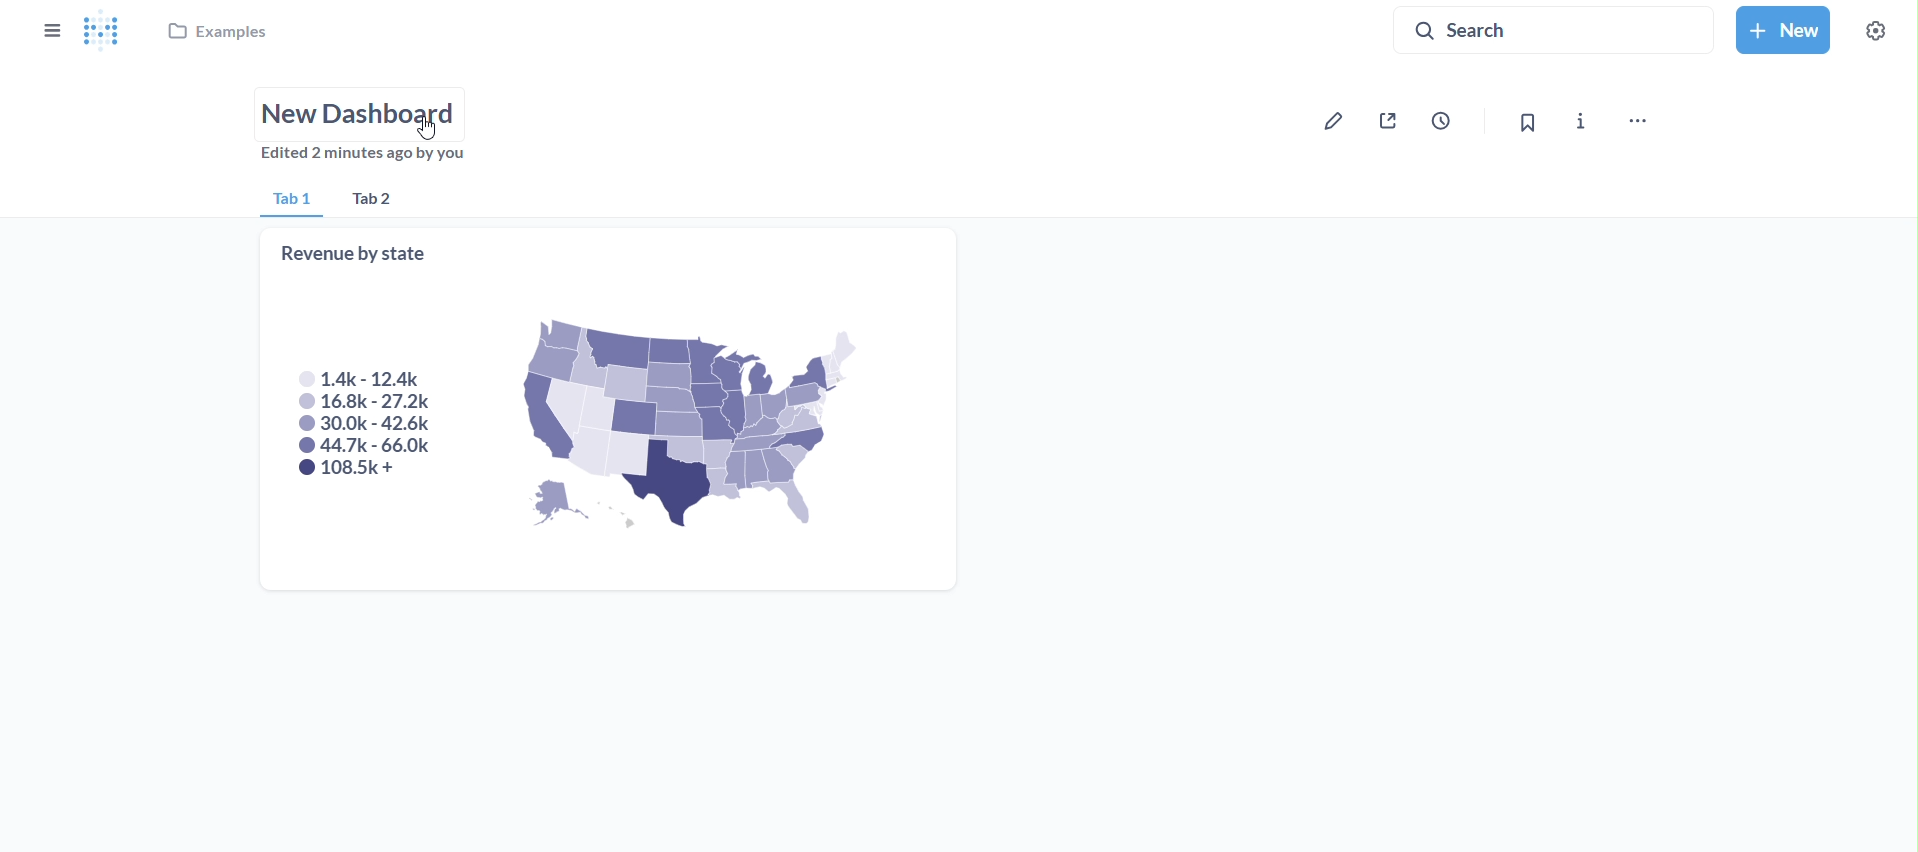  Describe the element at coordinates (1581, 122) in the screenshot. I see `more info` at that location.